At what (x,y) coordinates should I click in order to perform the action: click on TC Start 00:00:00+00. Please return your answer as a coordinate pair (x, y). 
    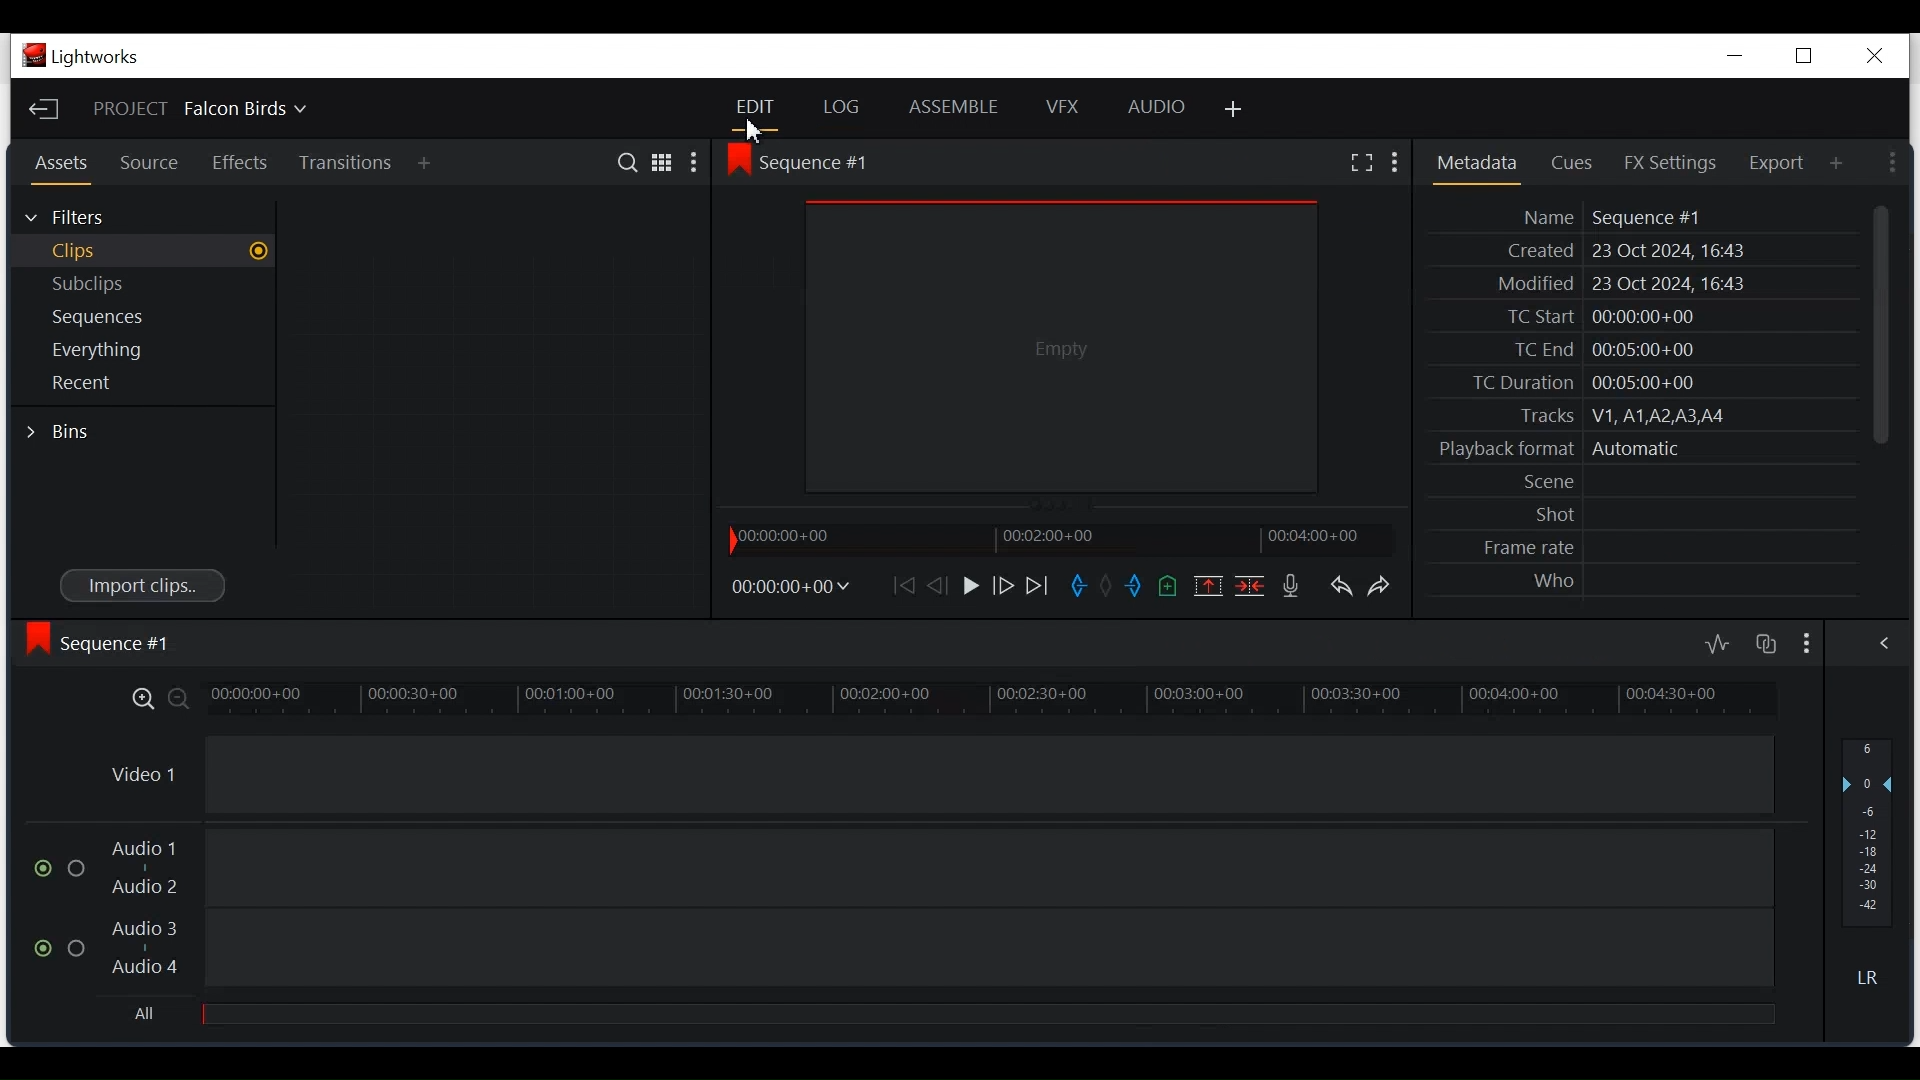
    Looking at the image, I should click on (1609, 316).